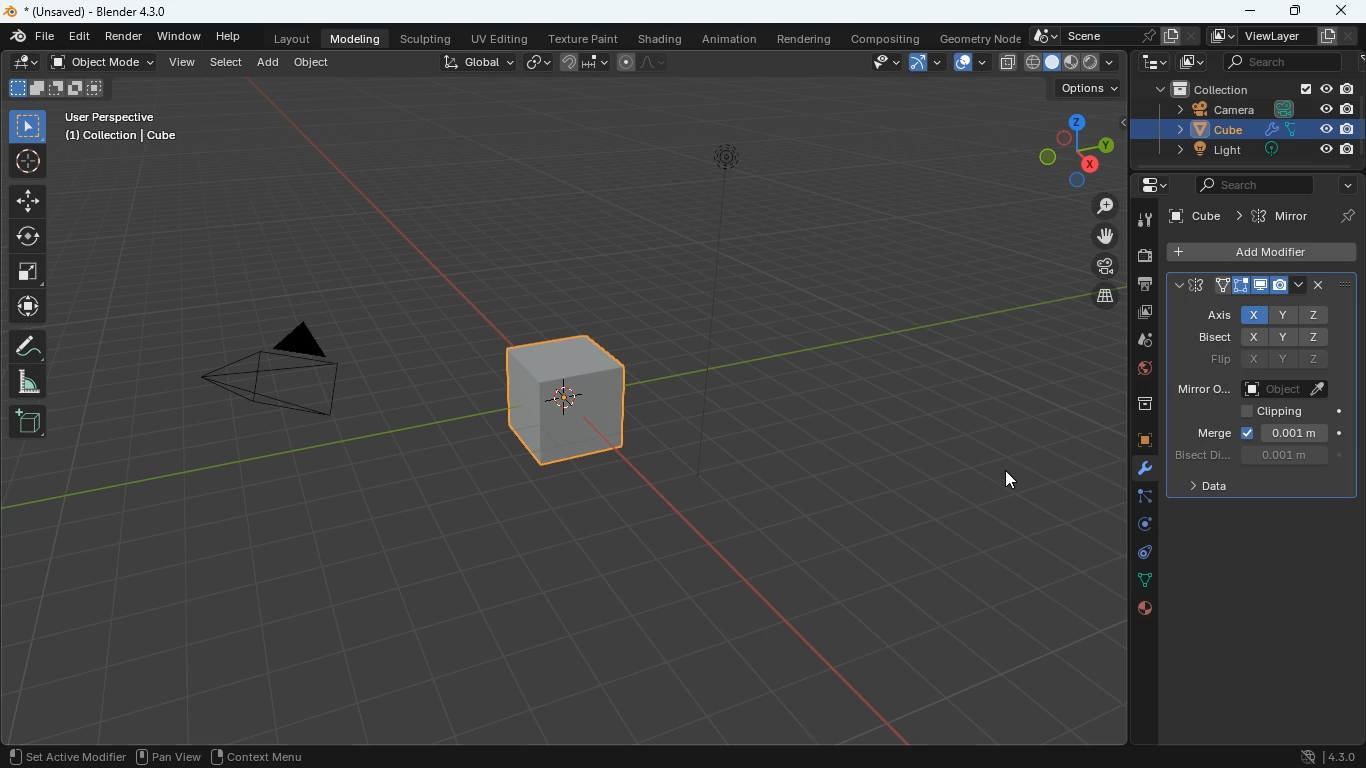 Image resolution: width=1366 pixels, height=768 pixels. I want to click on image type, so click(1073, 63).